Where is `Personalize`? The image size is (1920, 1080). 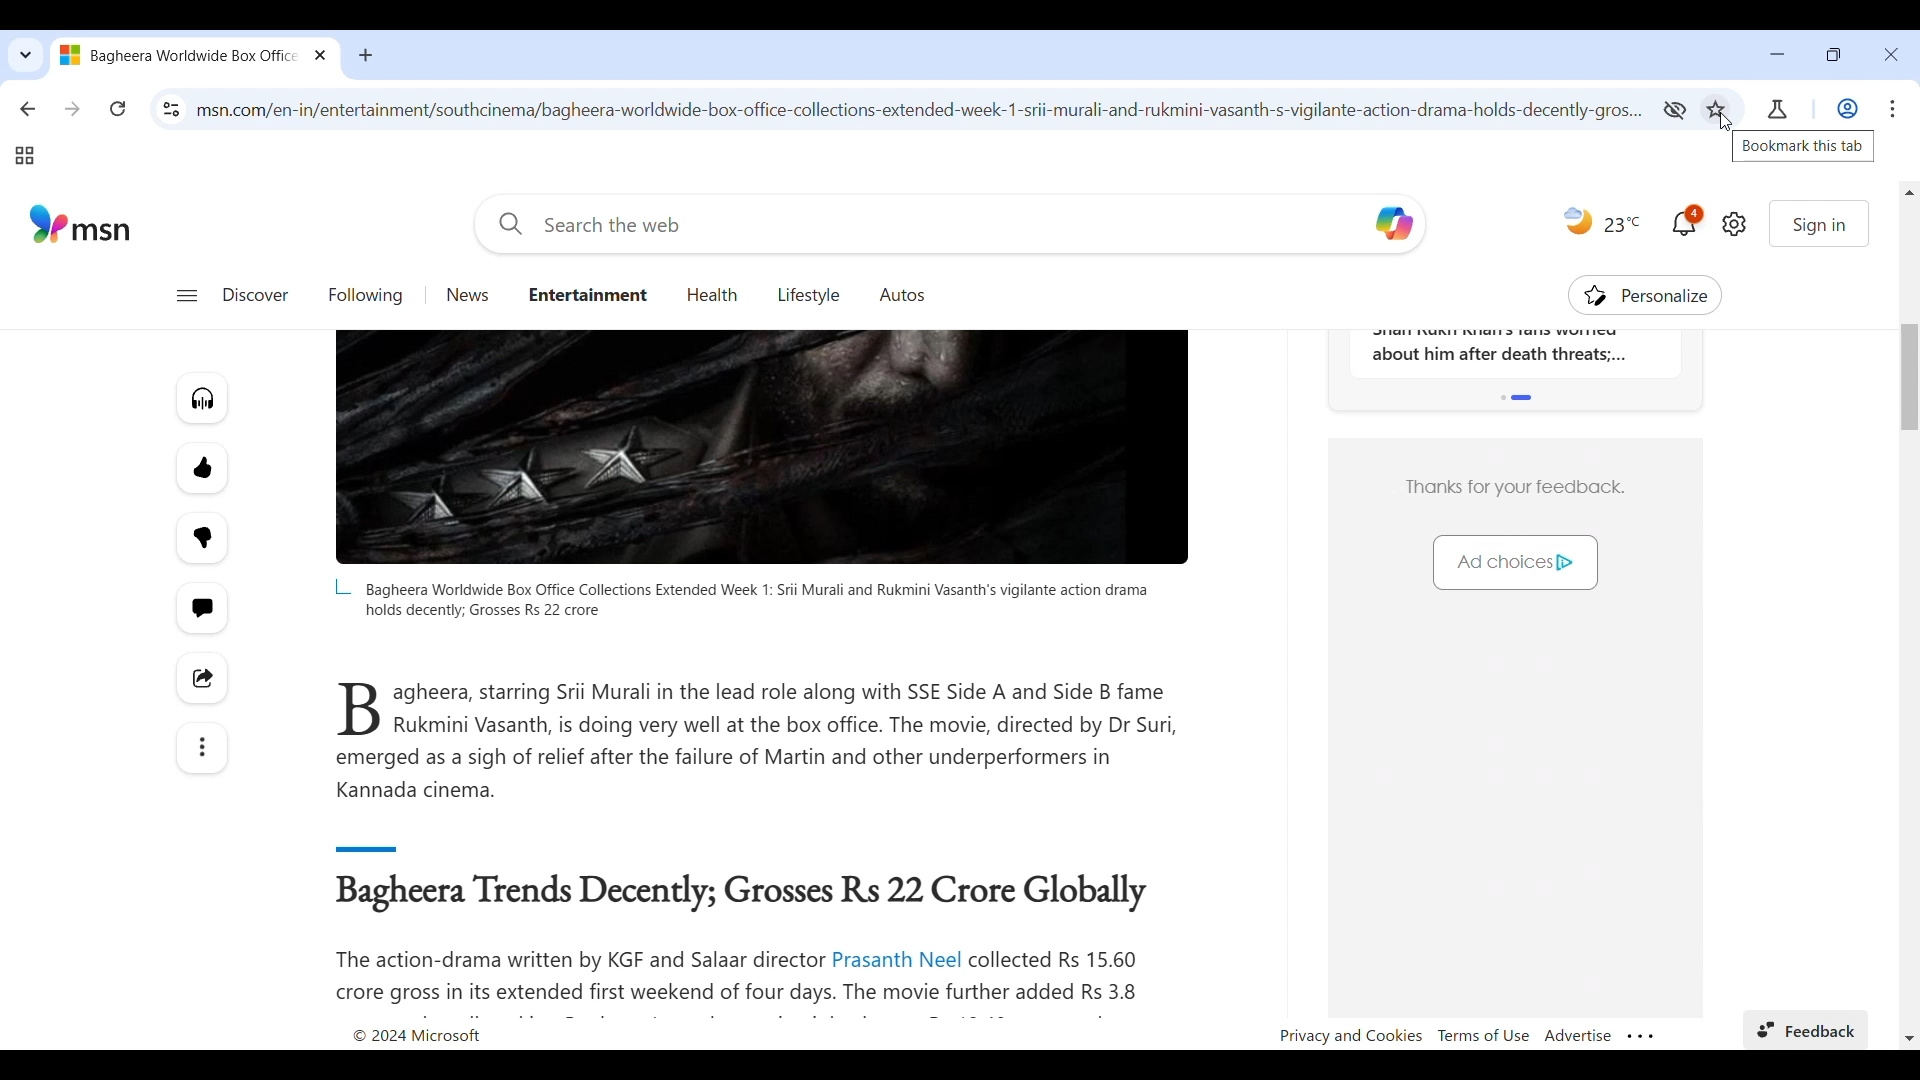
Personalize is located at coordinates (1646, 295).